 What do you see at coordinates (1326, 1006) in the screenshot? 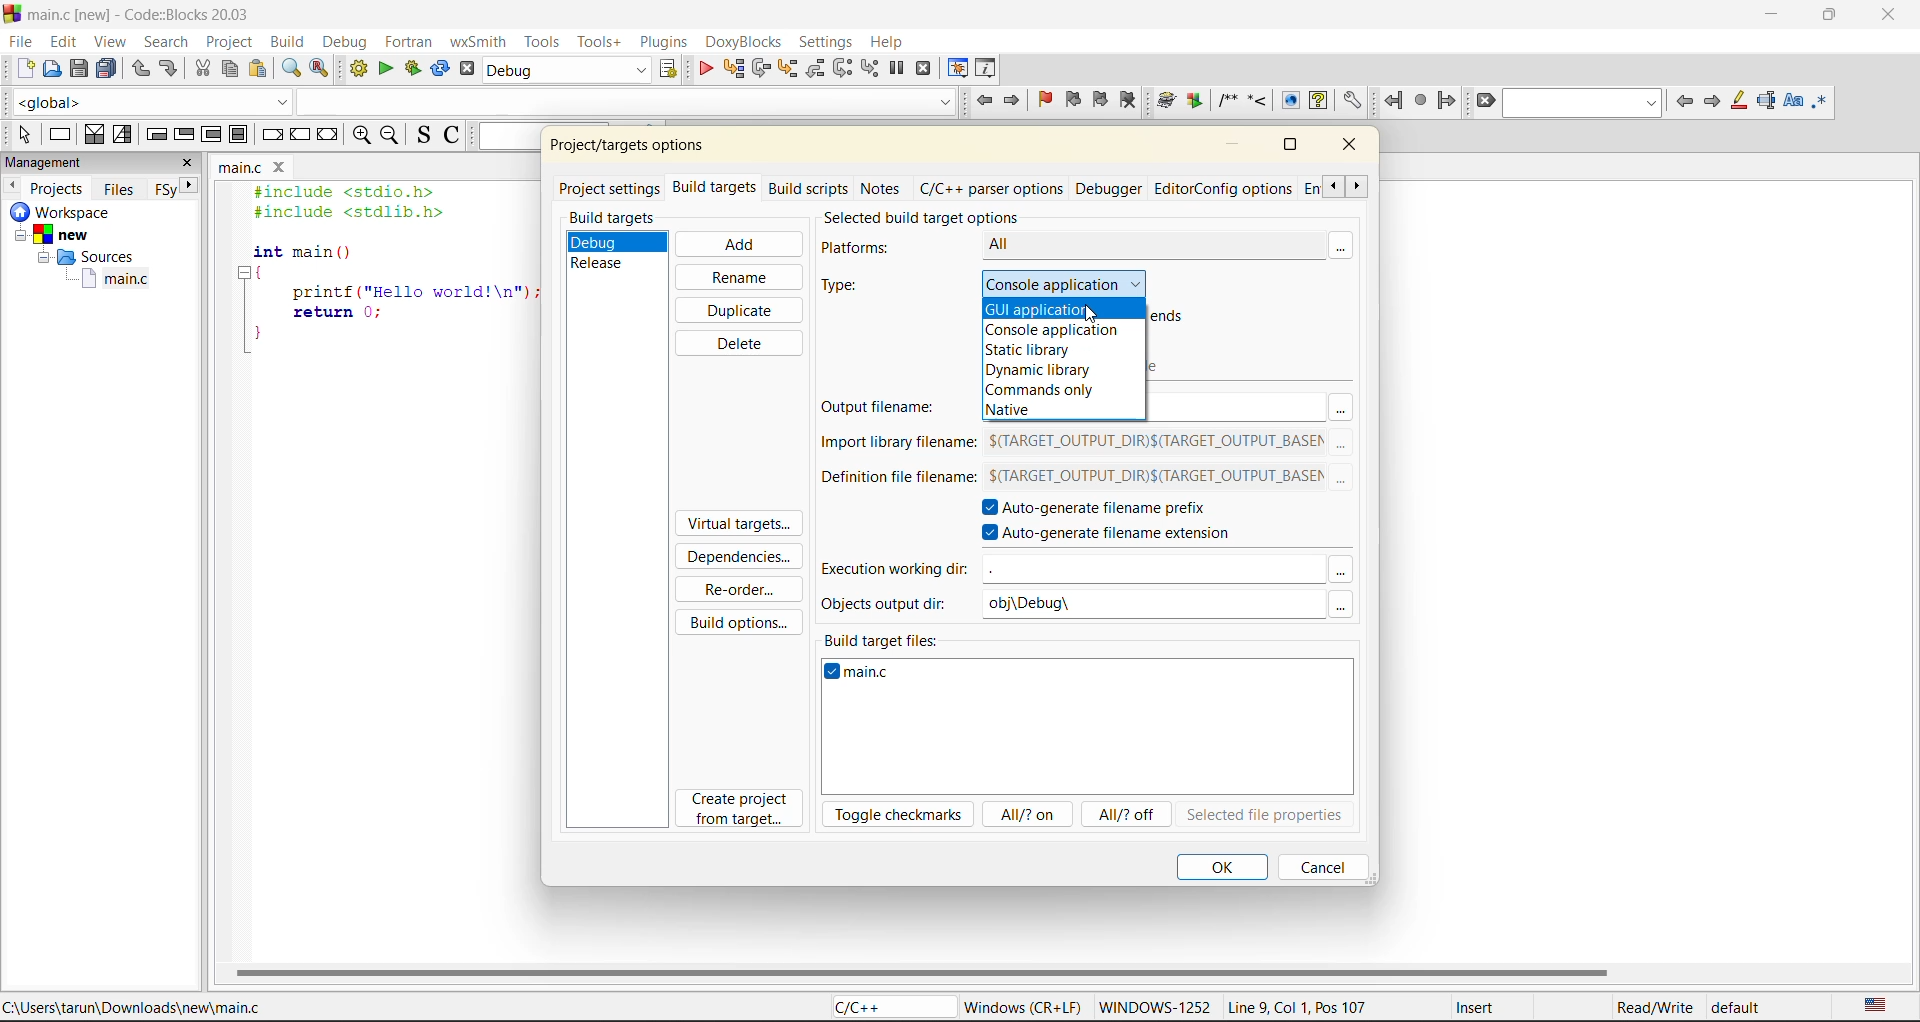
I see `Line 9, Col 1, Pos 107` at bounding box center [1326, 1006].